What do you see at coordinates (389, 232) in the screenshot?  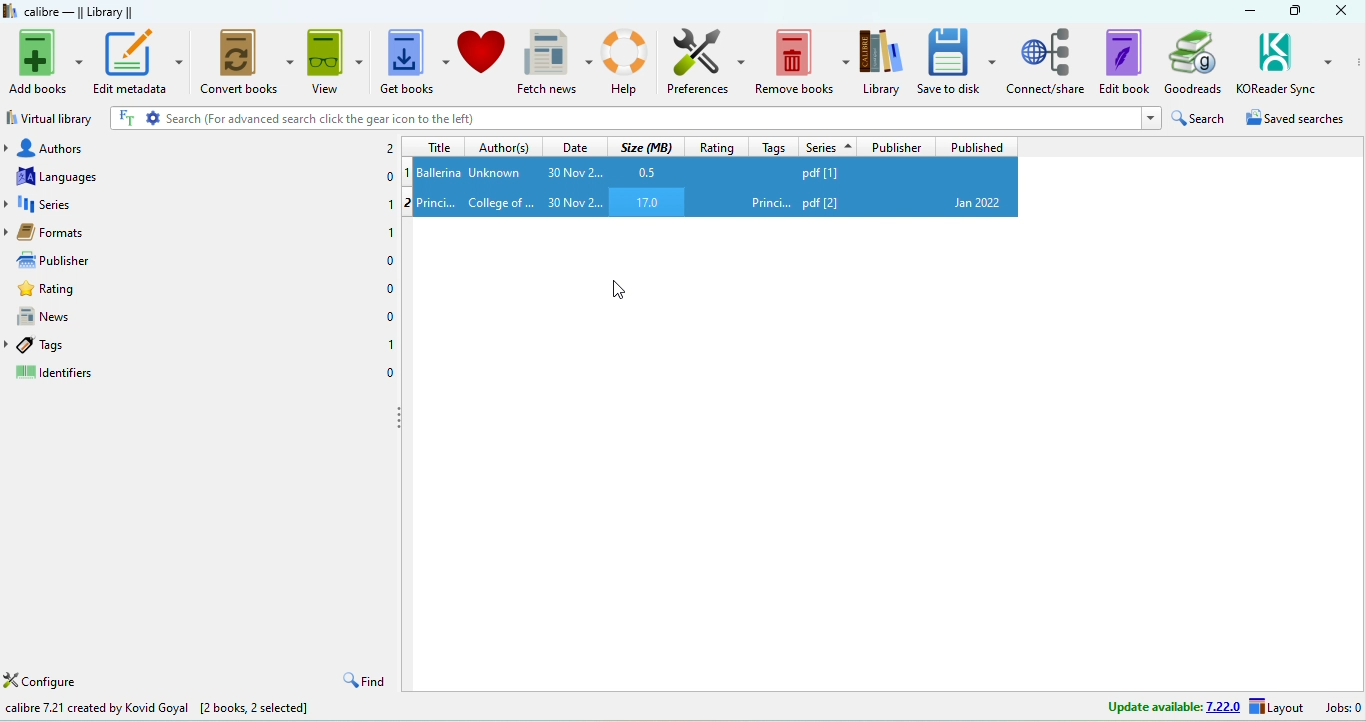 I see `1` at bounding box center [389, 232].